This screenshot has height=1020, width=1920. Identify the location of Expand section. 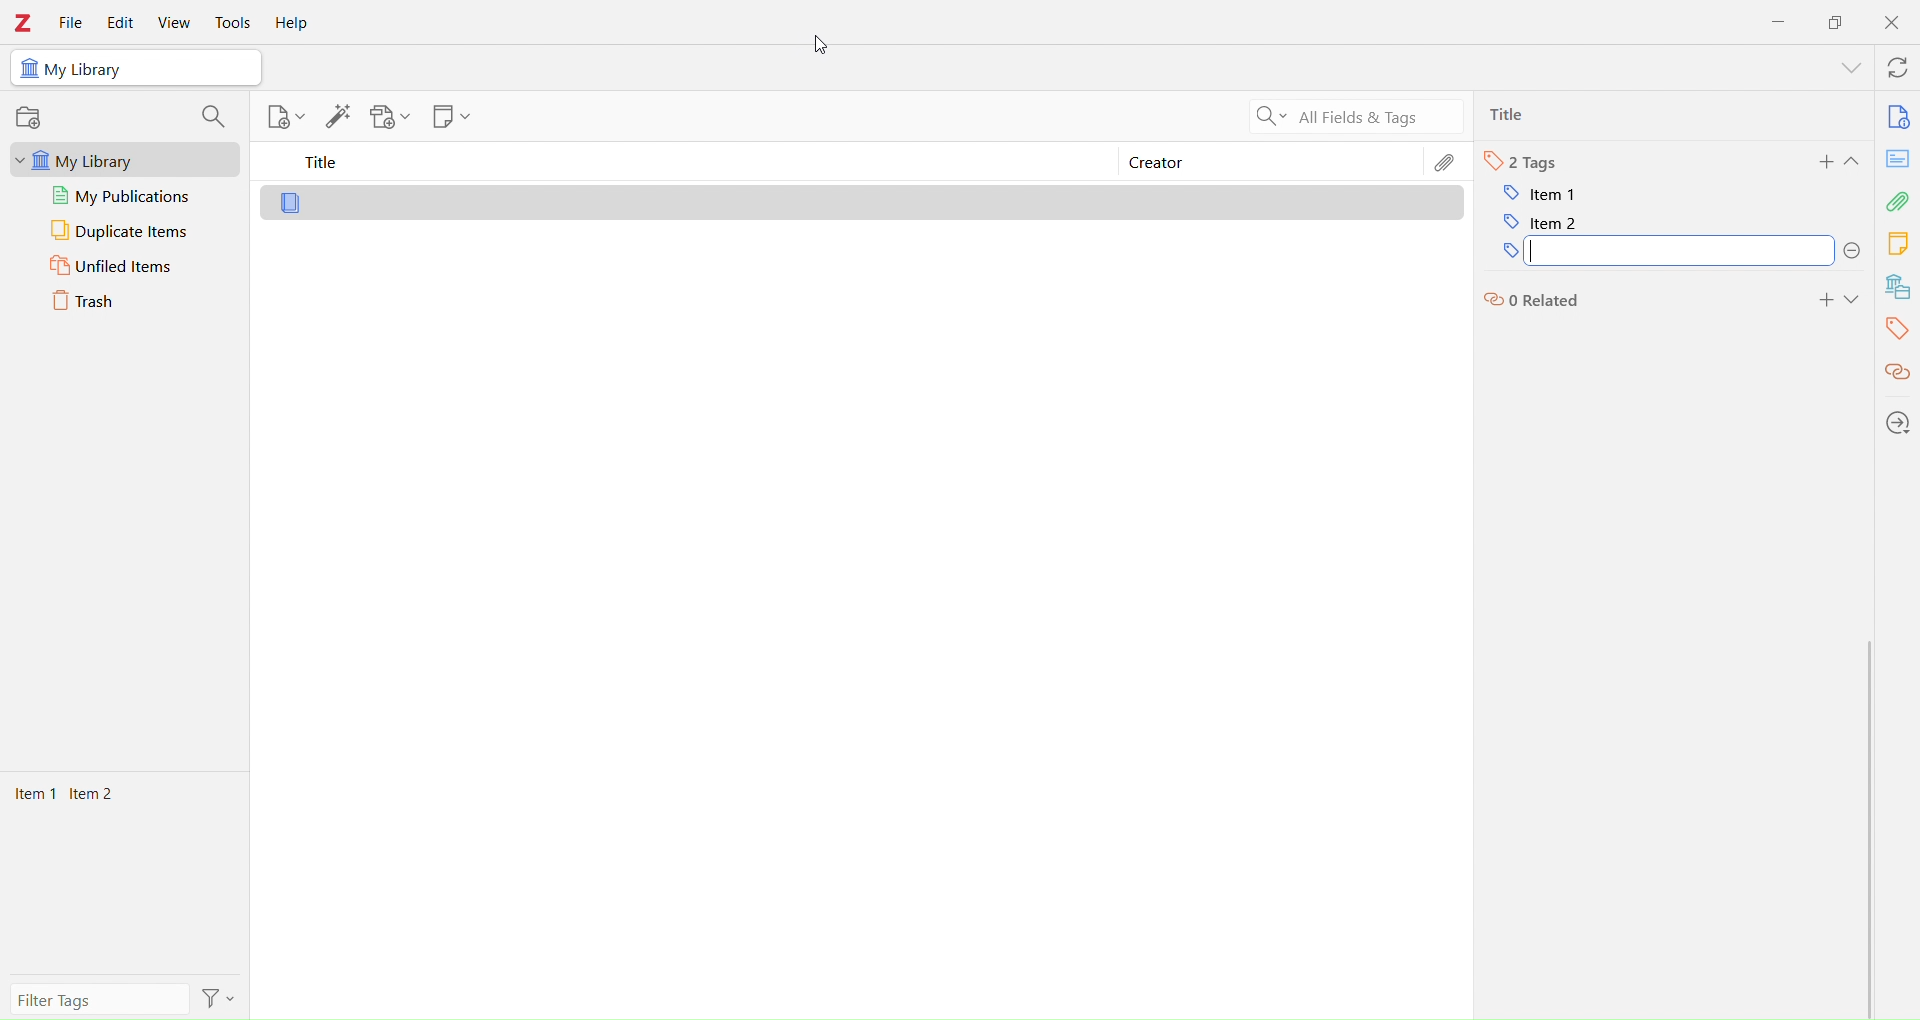
(1856, 168).